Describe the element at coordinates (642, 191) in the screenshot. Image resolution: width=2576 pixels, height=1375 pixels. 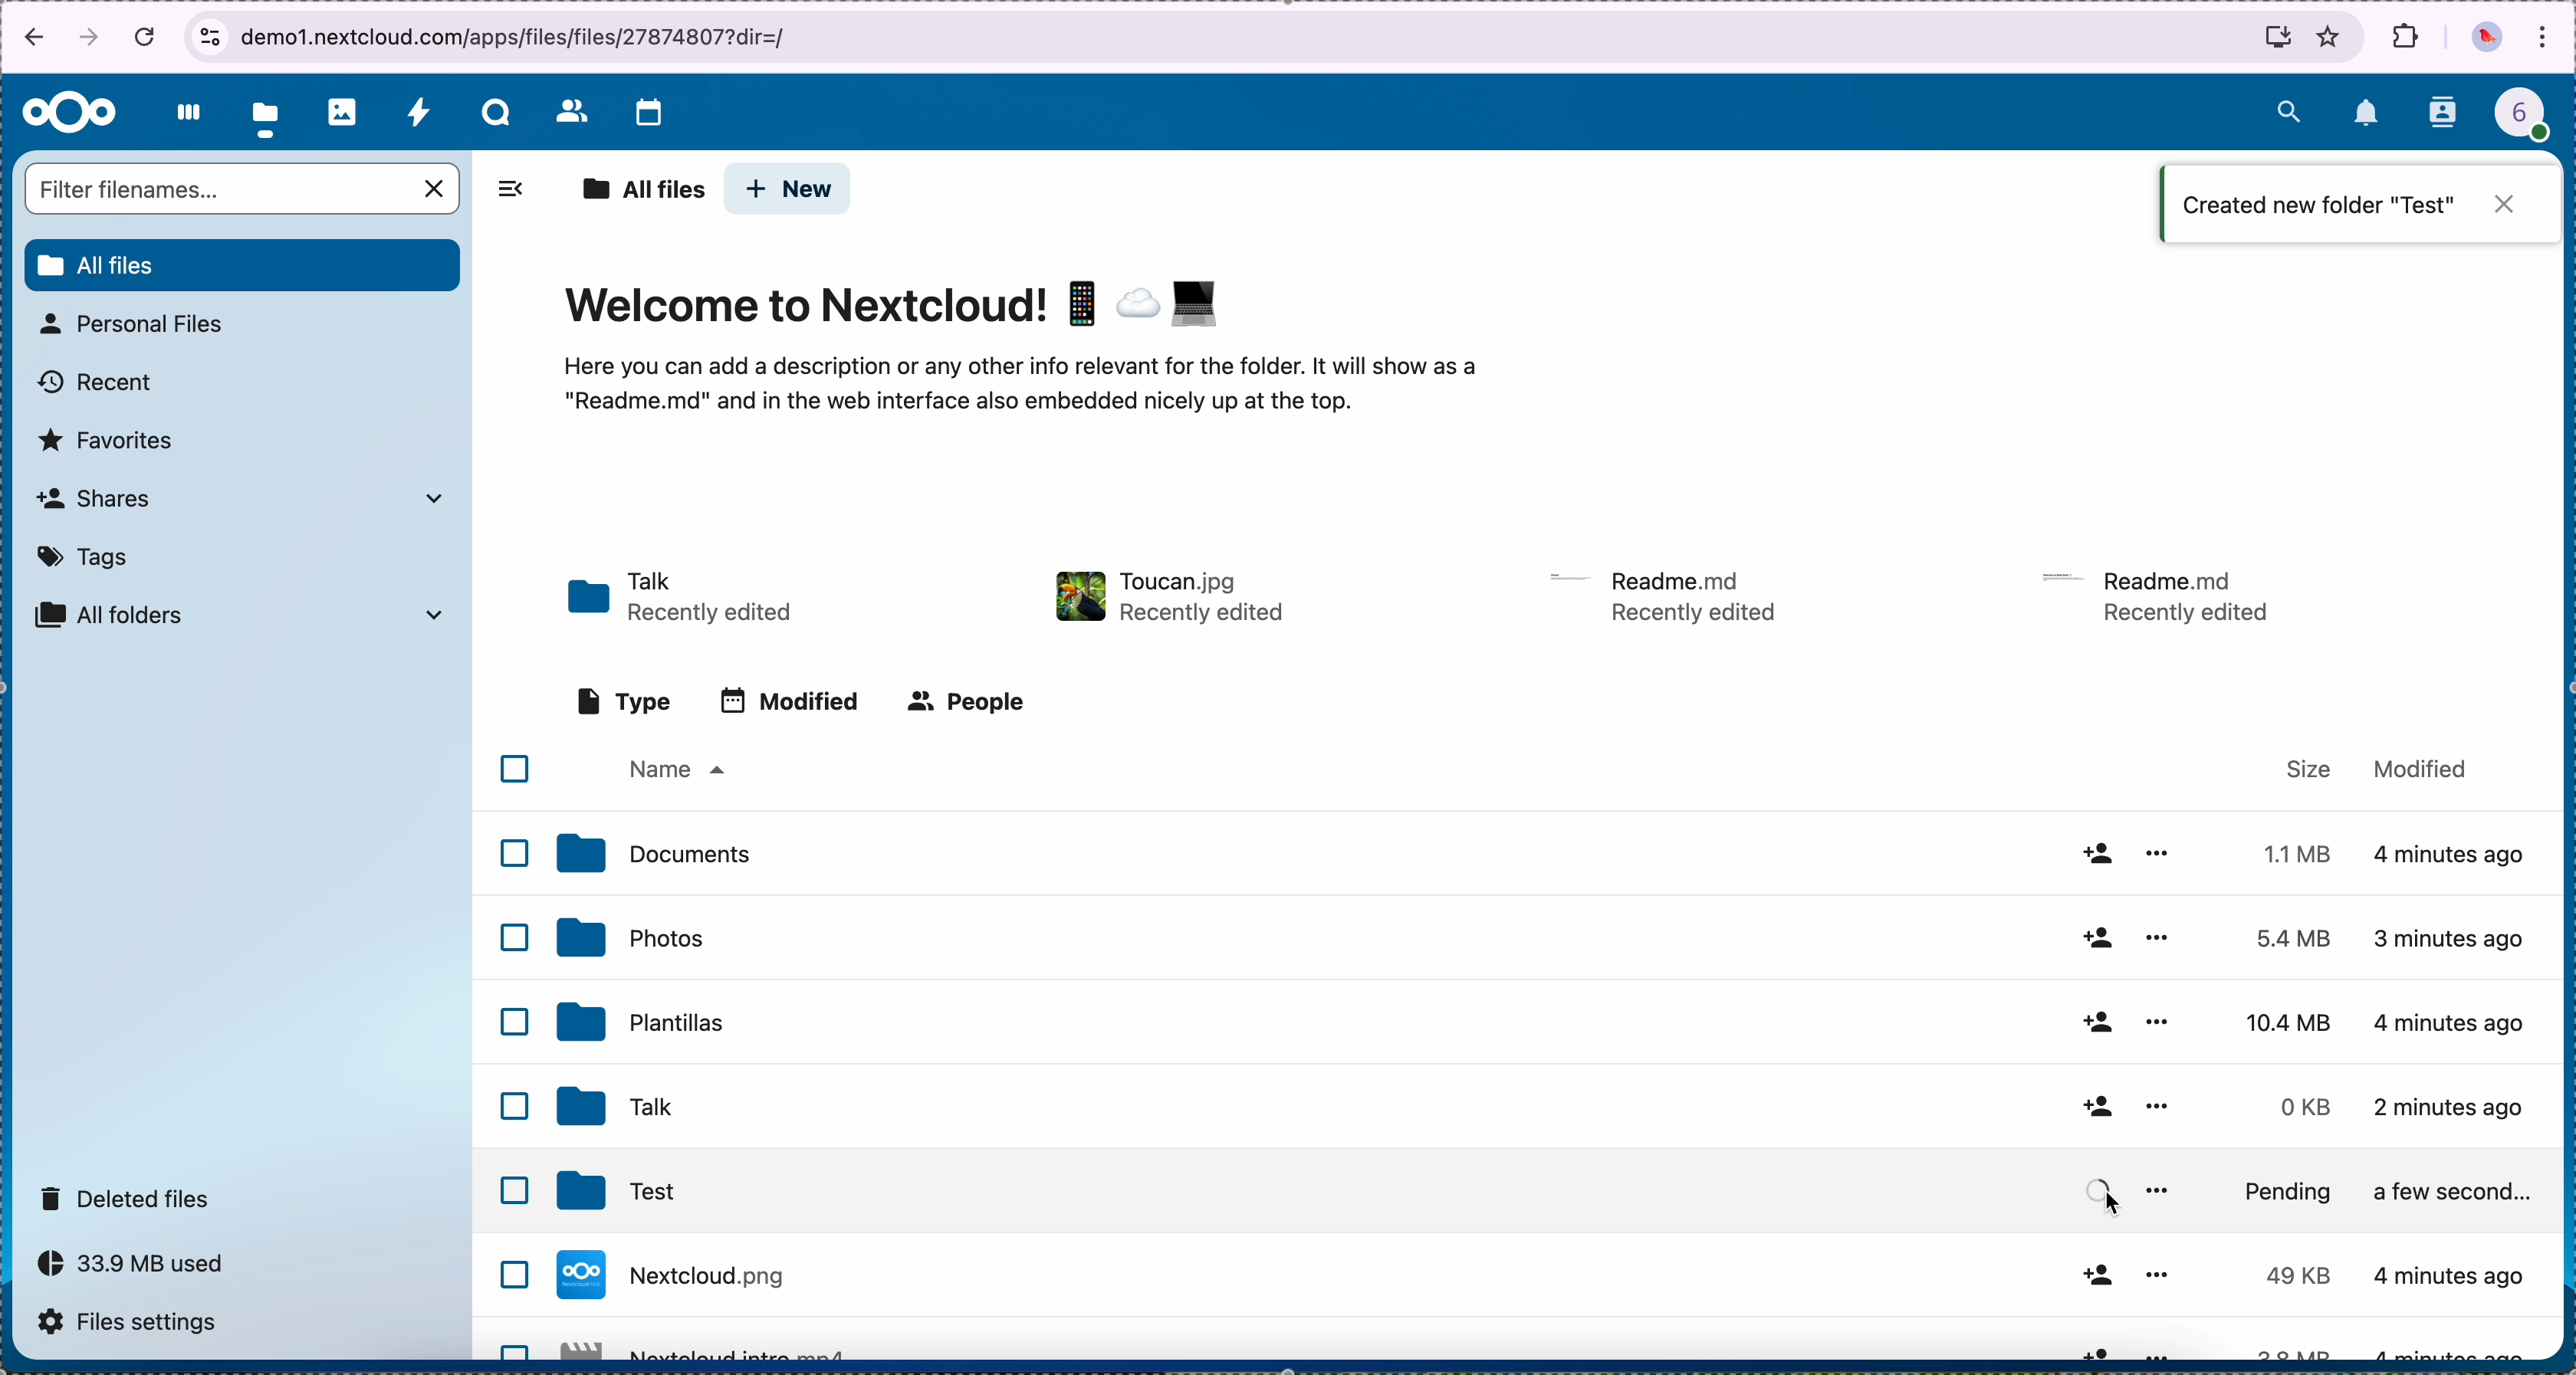
I see `all files` at that location.